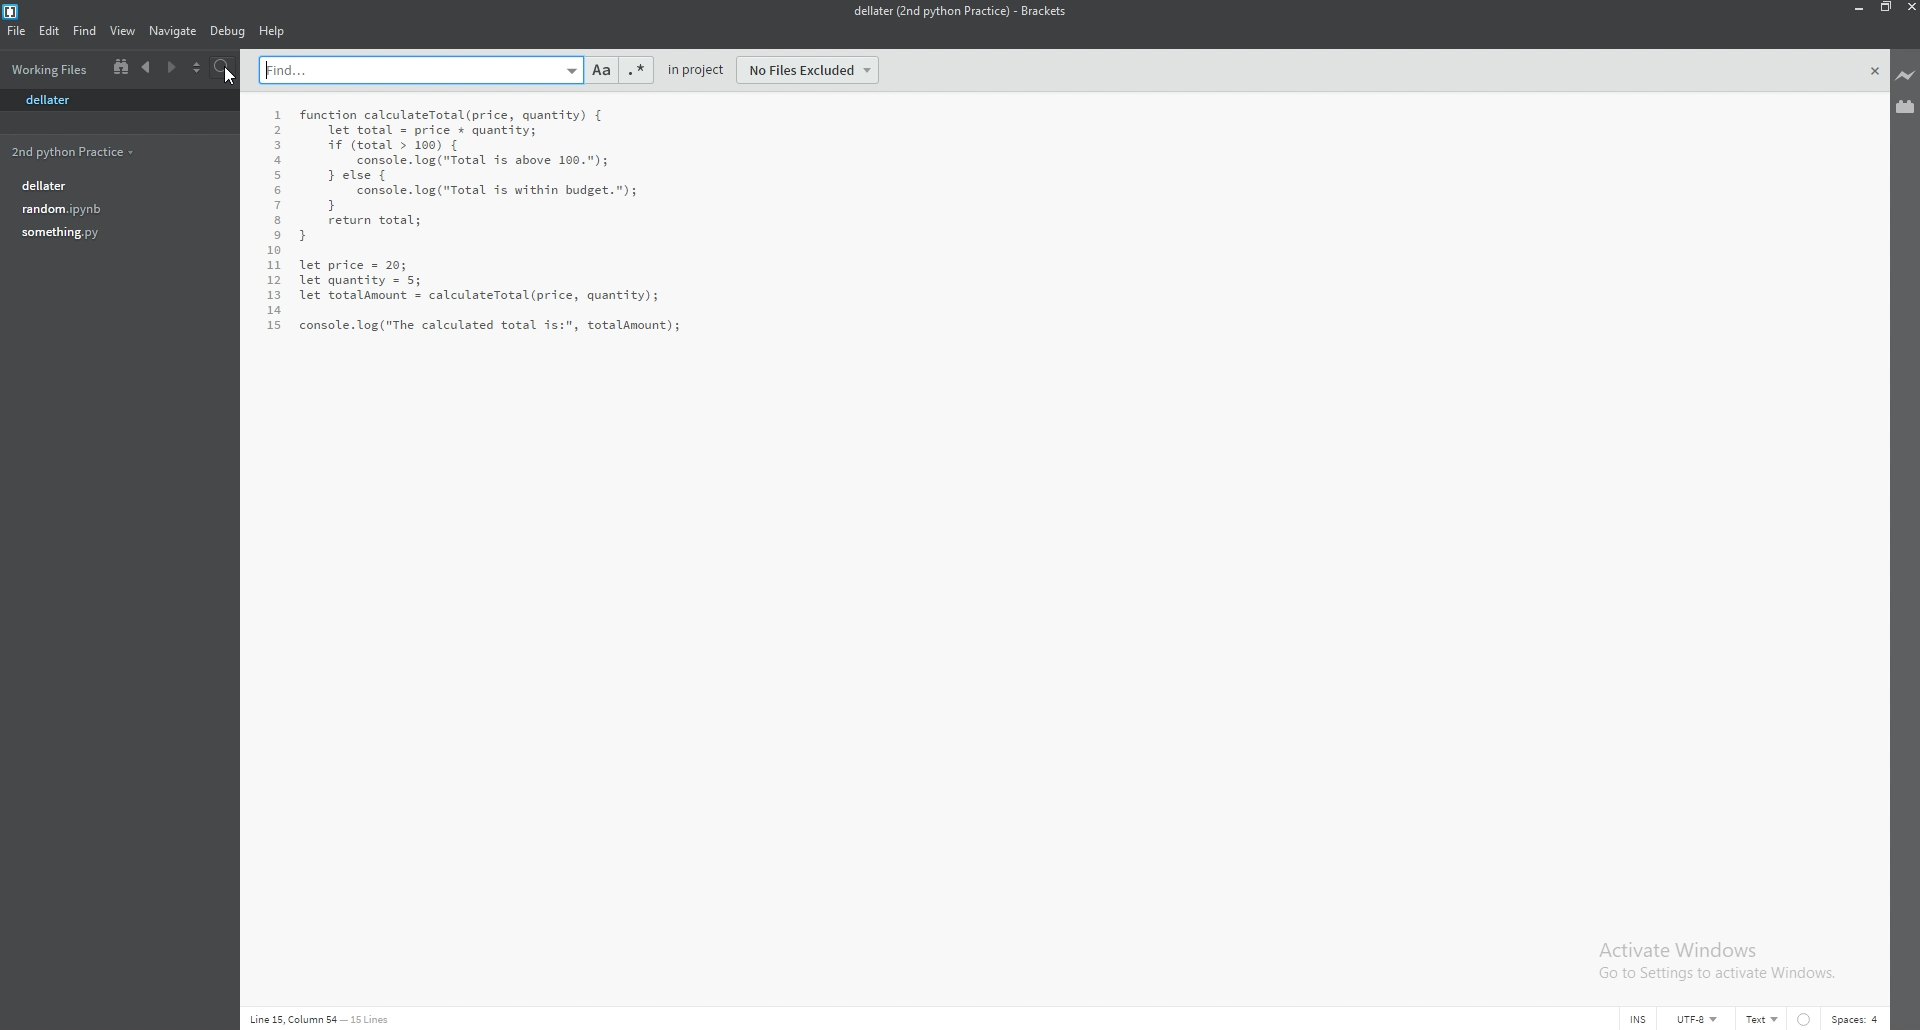 Image resolution: width=1920 pixels, height=1030 pixels. I want to click on search, so click(224, 68).